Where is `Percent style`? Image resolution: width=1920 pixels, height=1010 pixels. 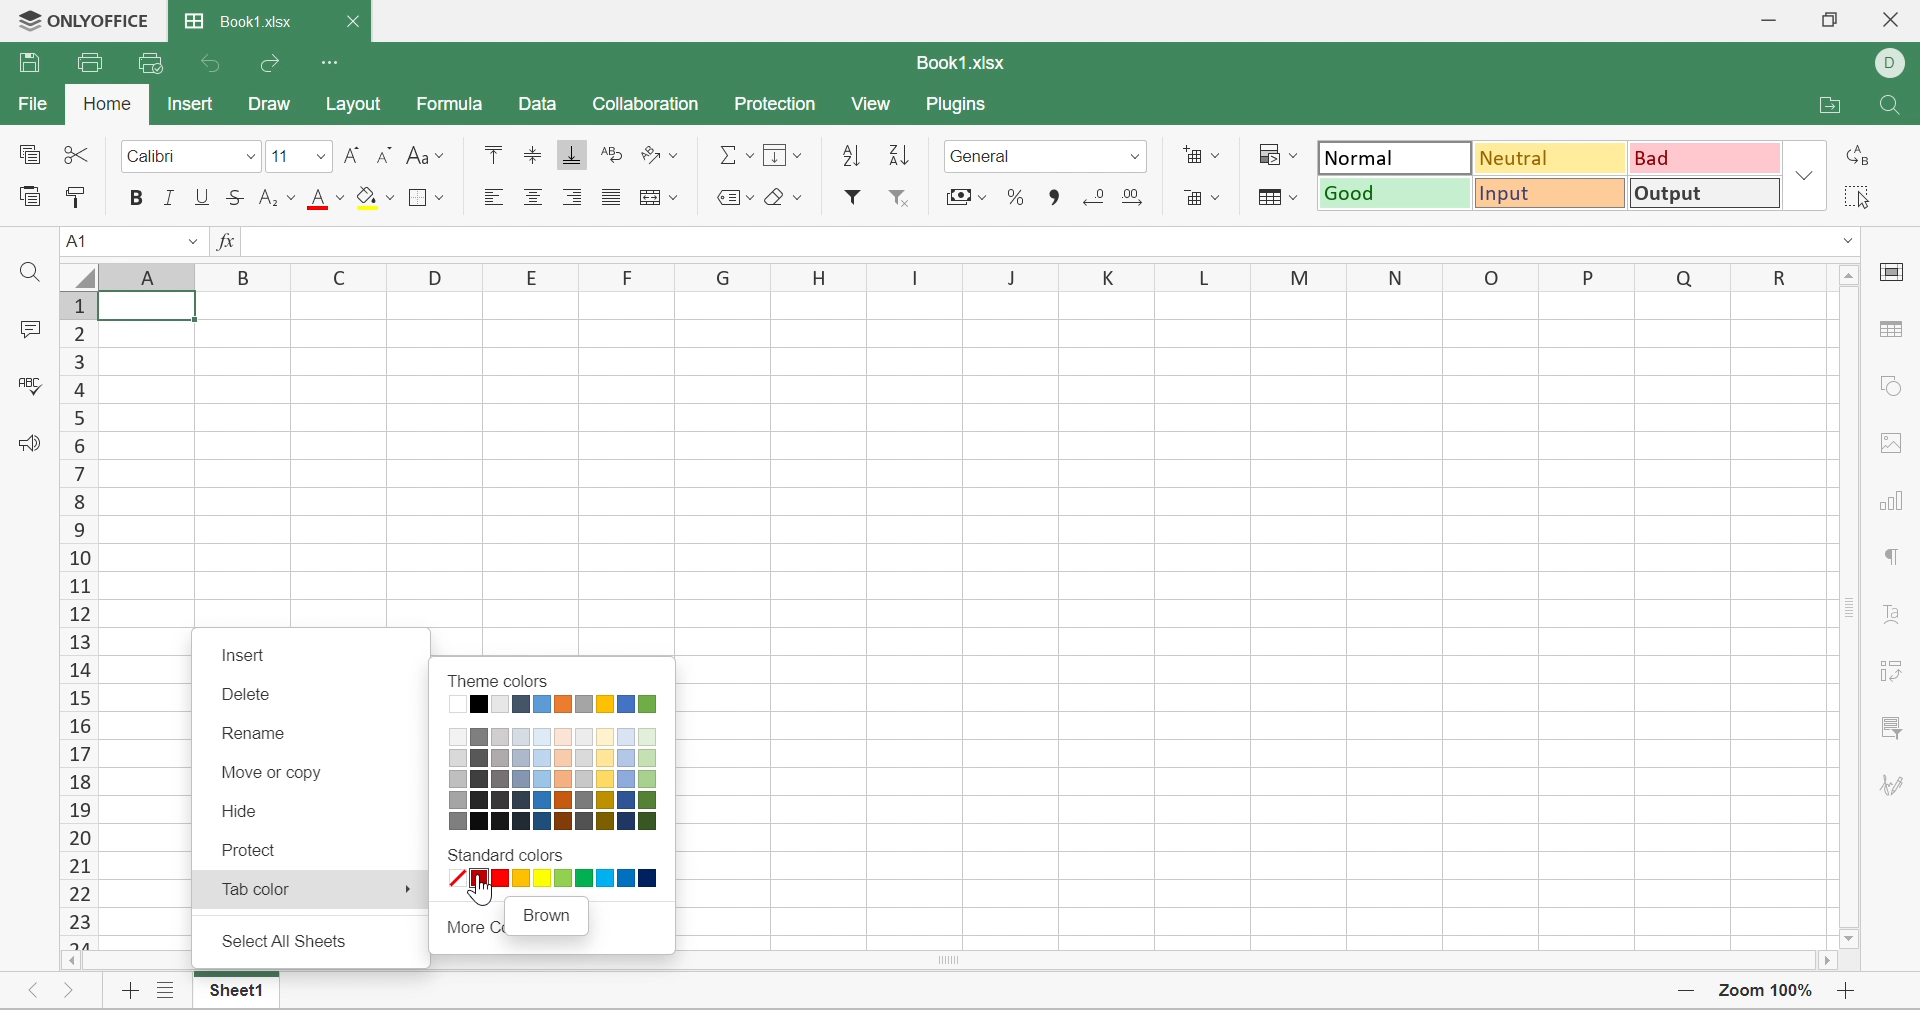 Percent style is located at coordinates (1017, 199).